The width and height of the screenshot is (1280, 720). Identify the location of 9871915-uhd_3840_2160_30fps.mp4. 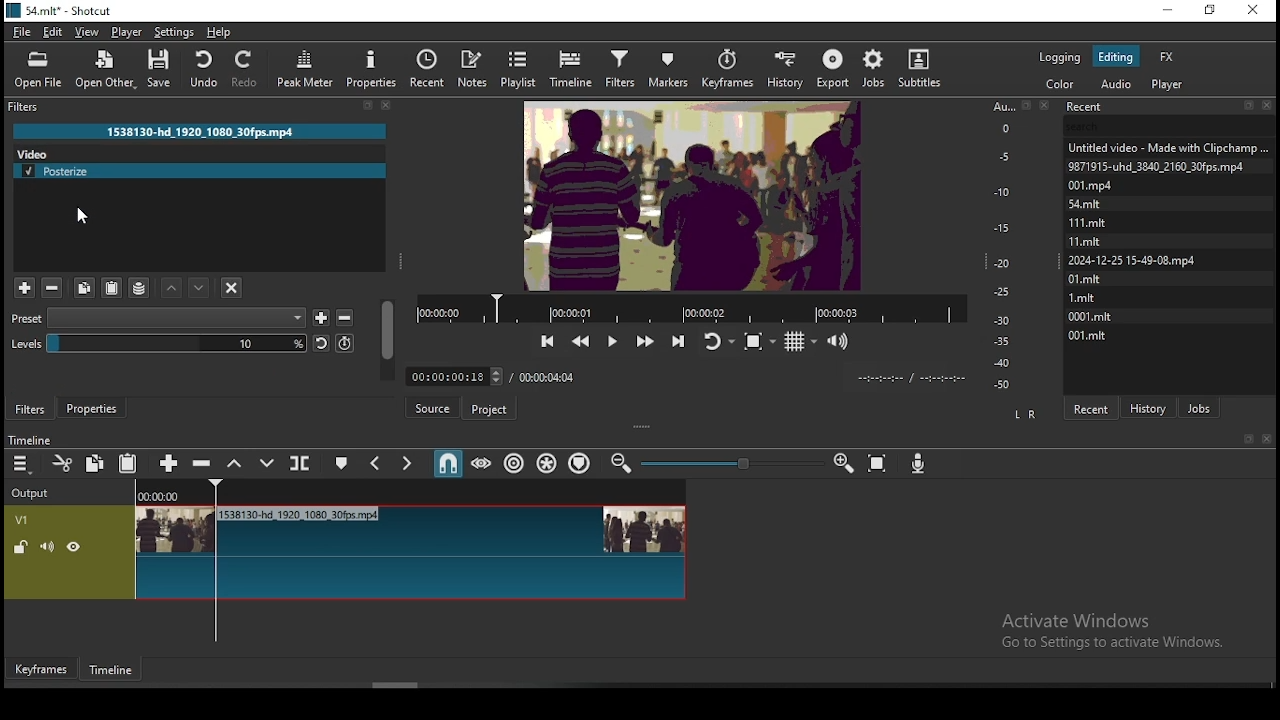
(1162, 167).